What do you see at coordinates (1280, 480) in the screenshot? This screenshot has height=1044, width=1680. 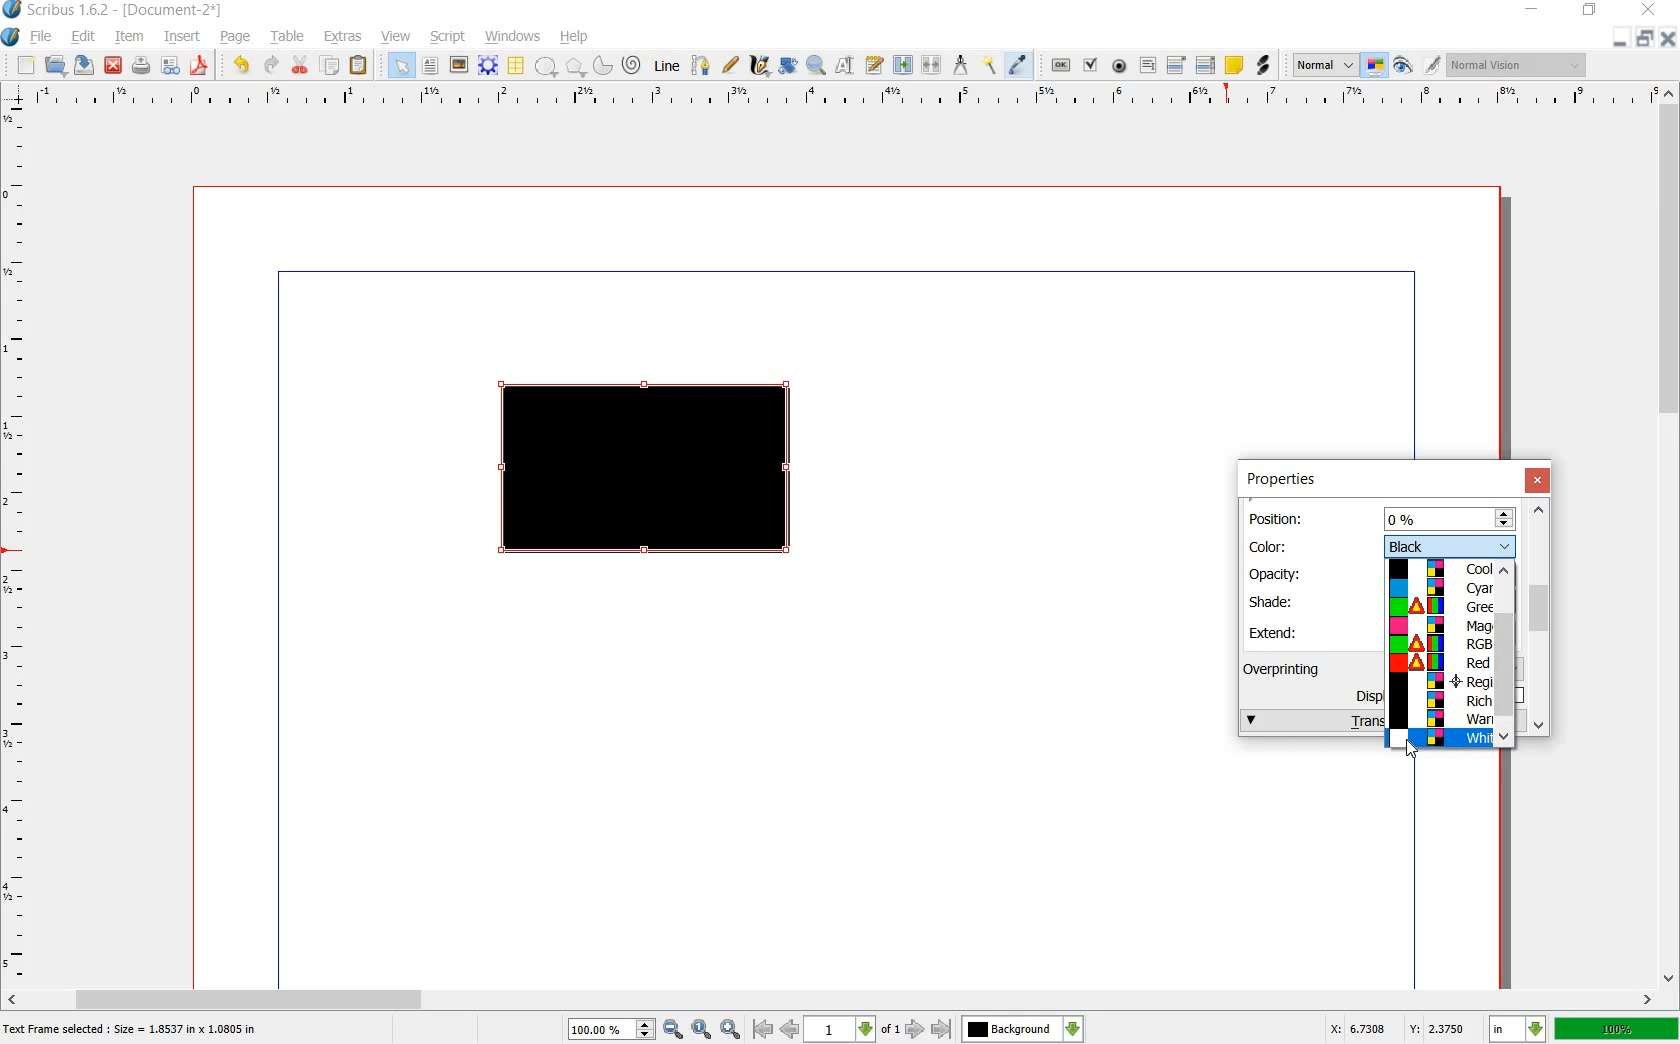 I see `properties` at bounding box center [1280, 480].